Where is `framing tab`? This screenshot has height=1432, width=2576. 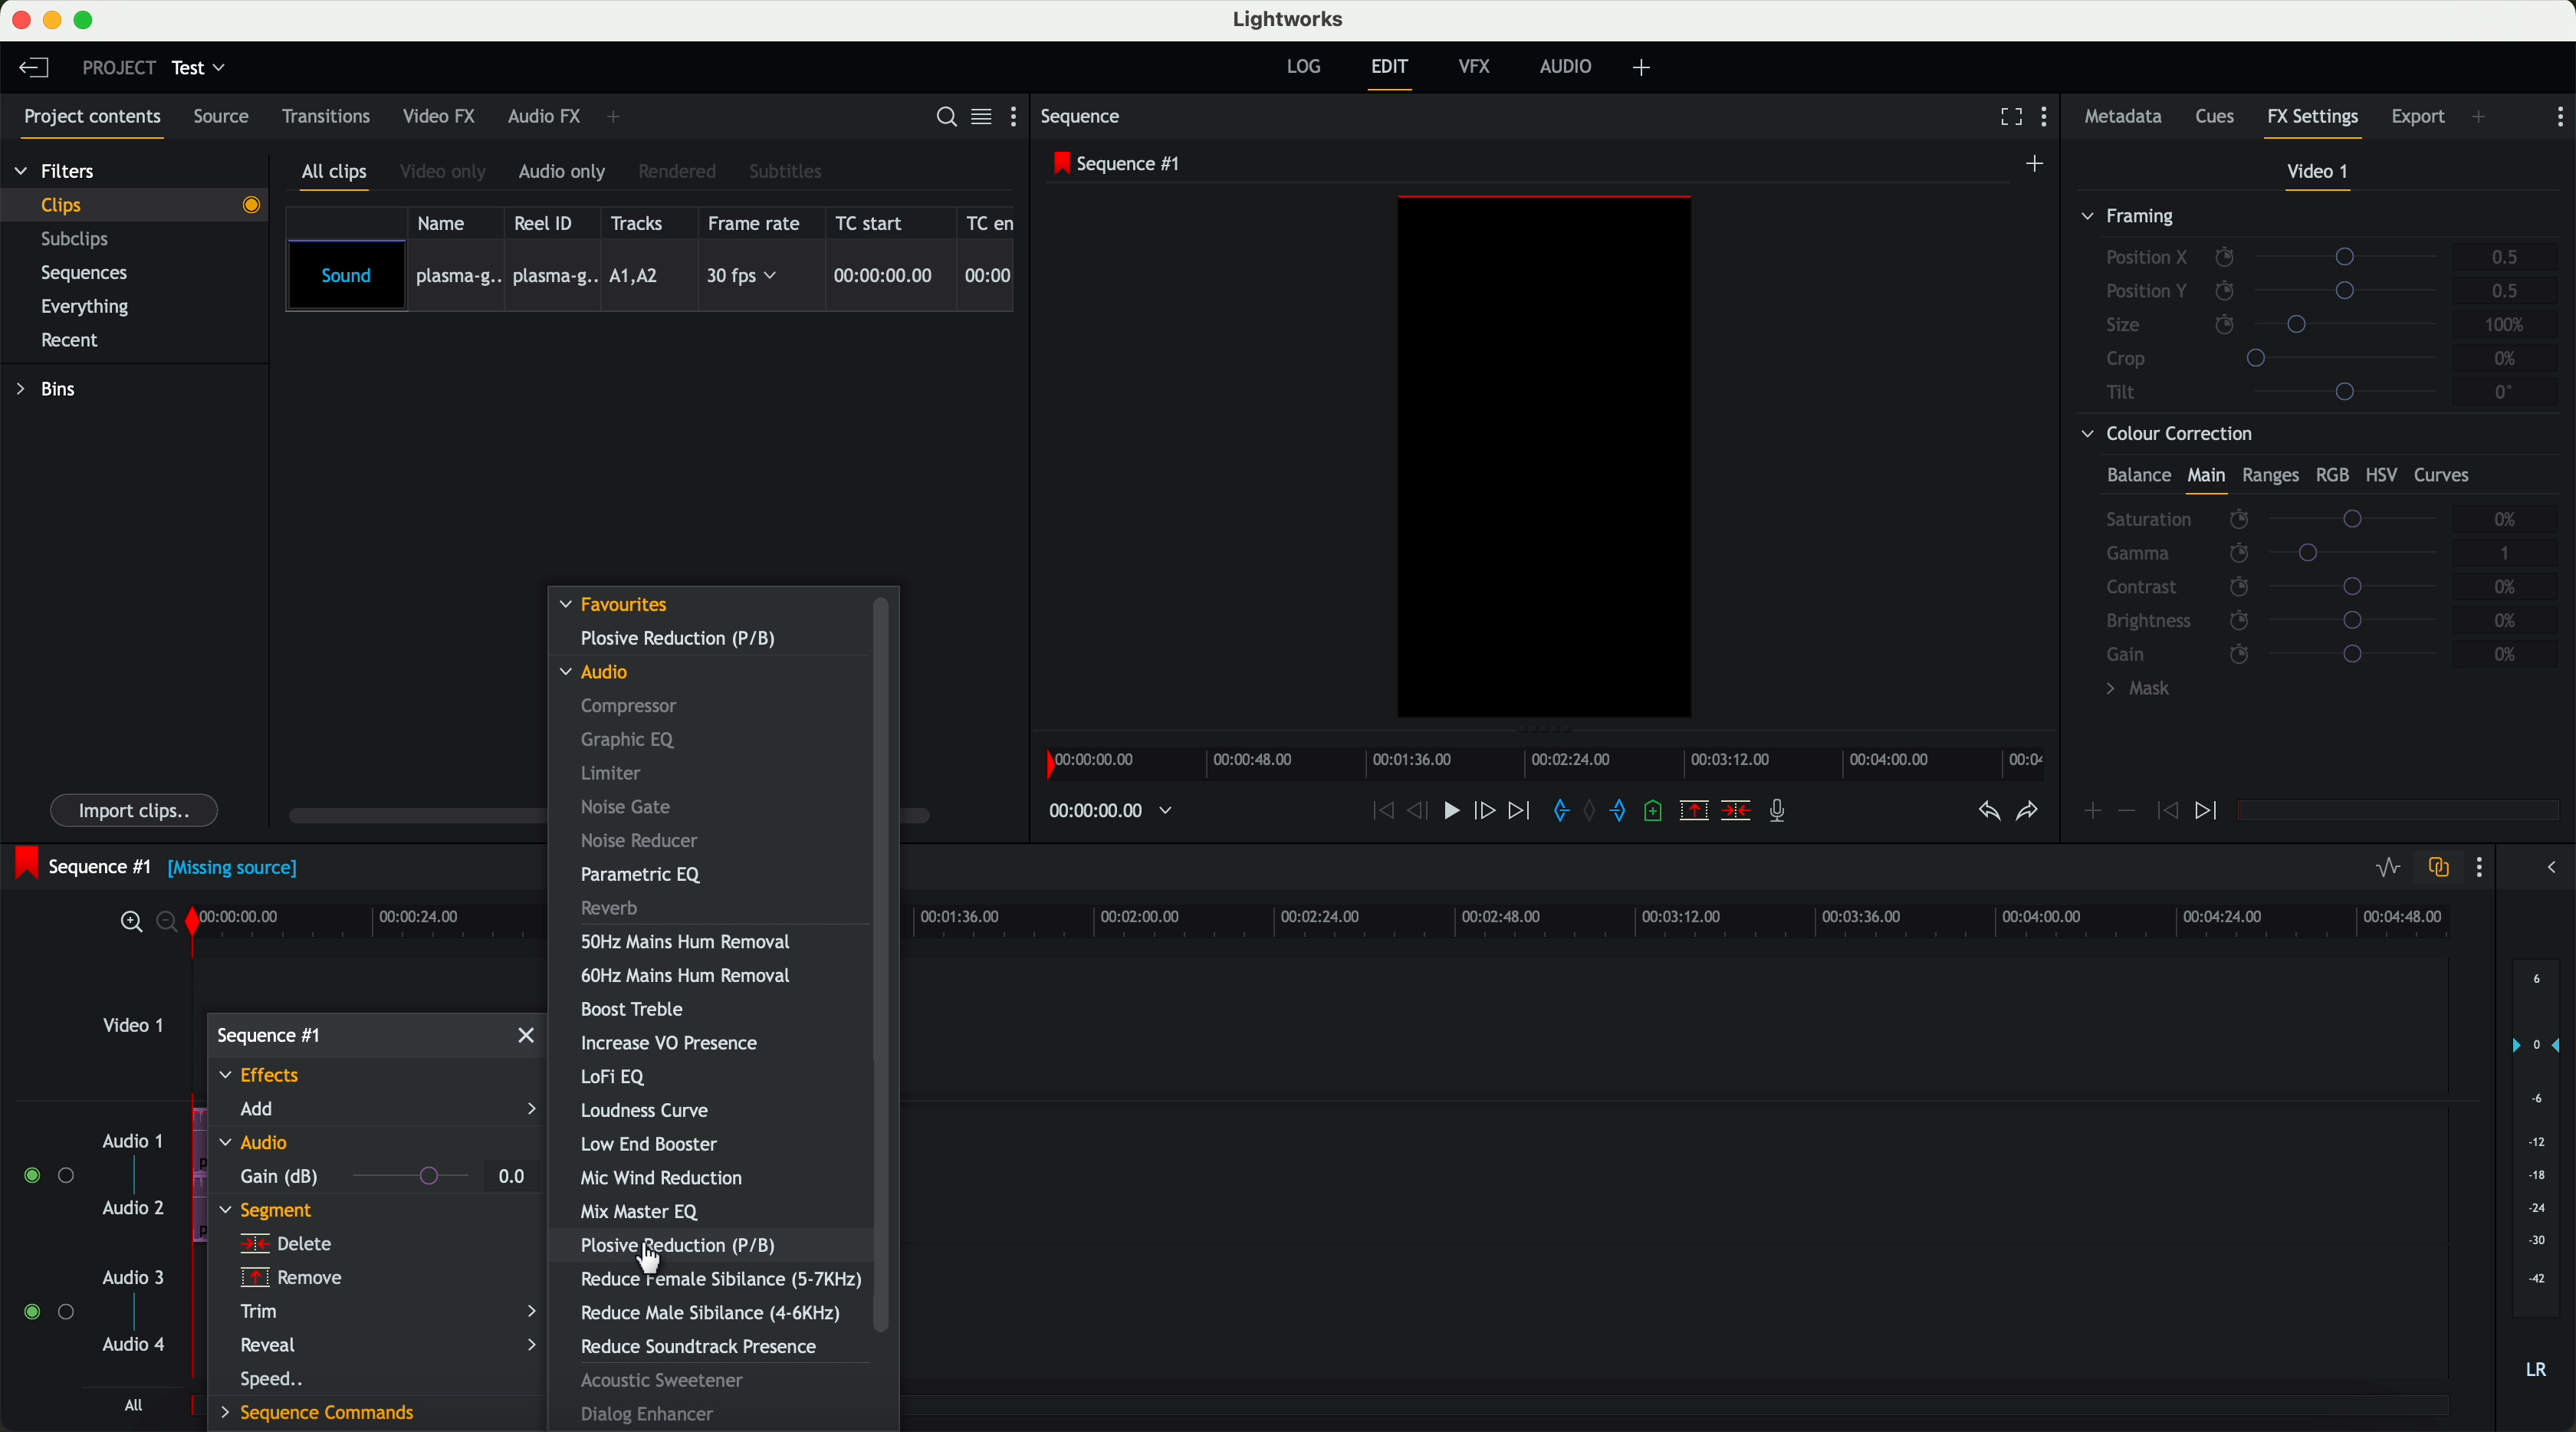 framing tab is located at coordinates (2316, 308).